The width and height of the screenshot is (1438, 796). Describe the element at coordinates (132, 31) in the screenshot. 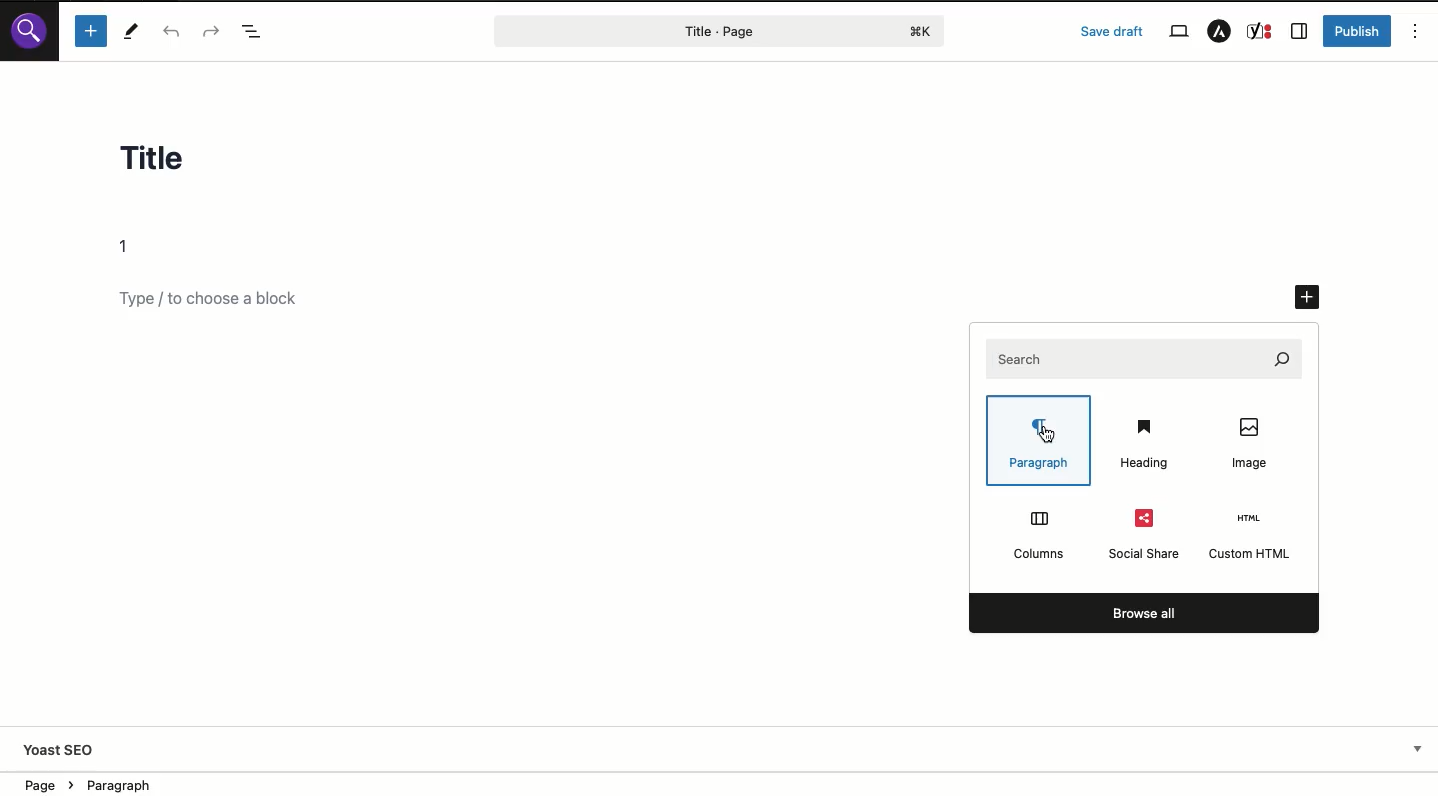

I see `Tools` at that location.